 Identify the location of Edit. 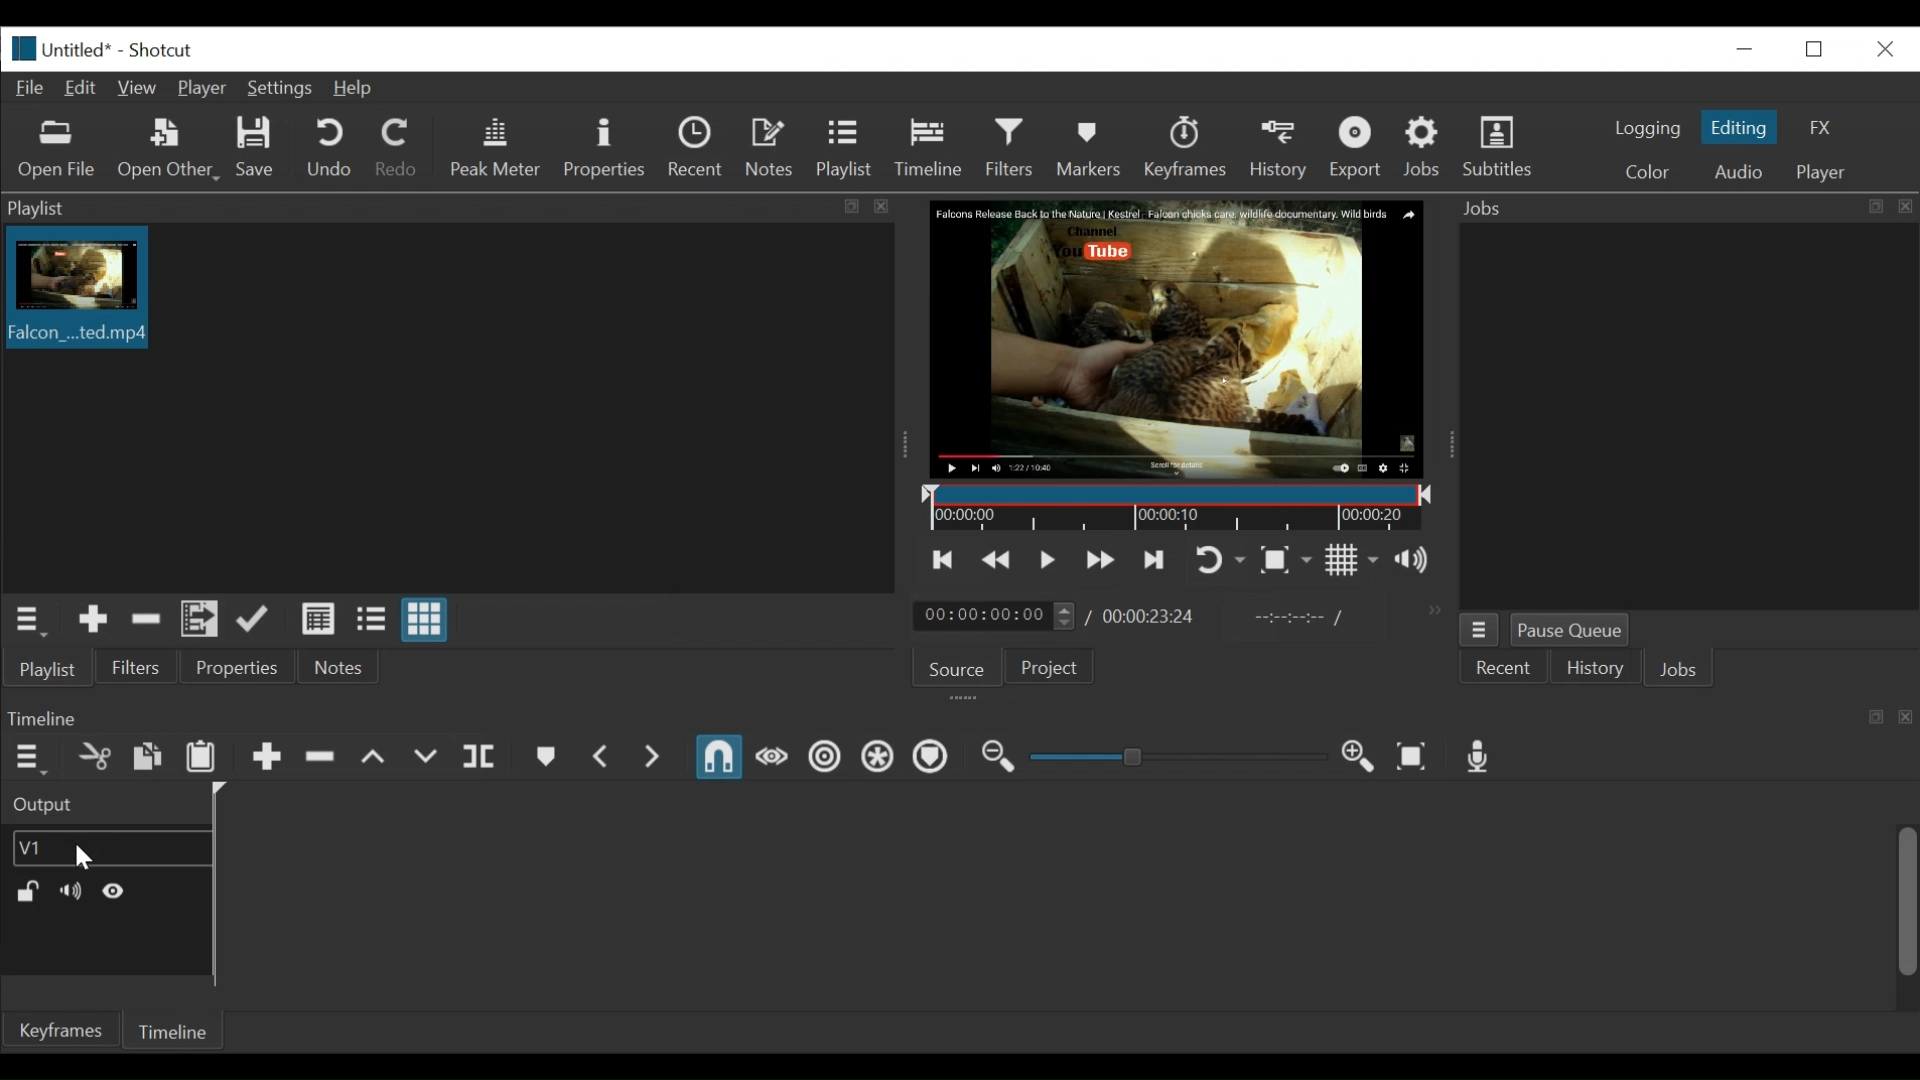
(83, 88).